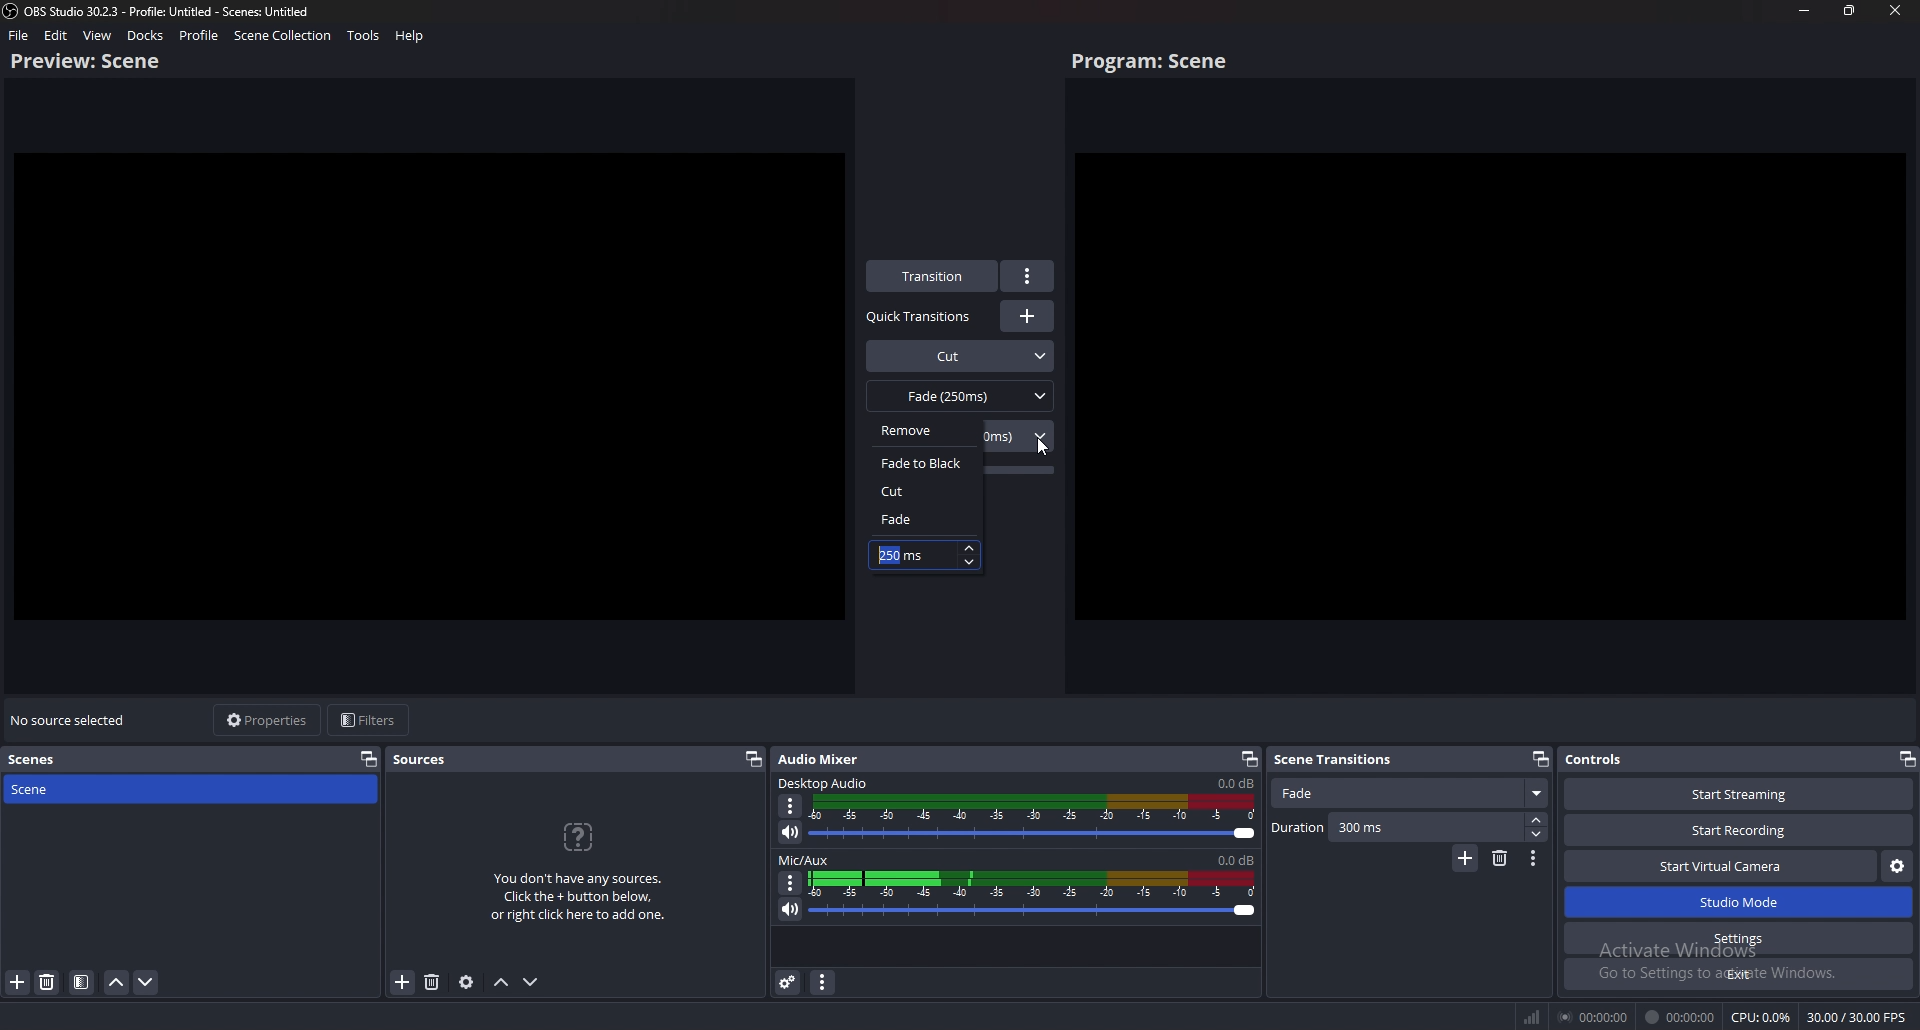  I want to click on Start streaming, so click(1734, 793).